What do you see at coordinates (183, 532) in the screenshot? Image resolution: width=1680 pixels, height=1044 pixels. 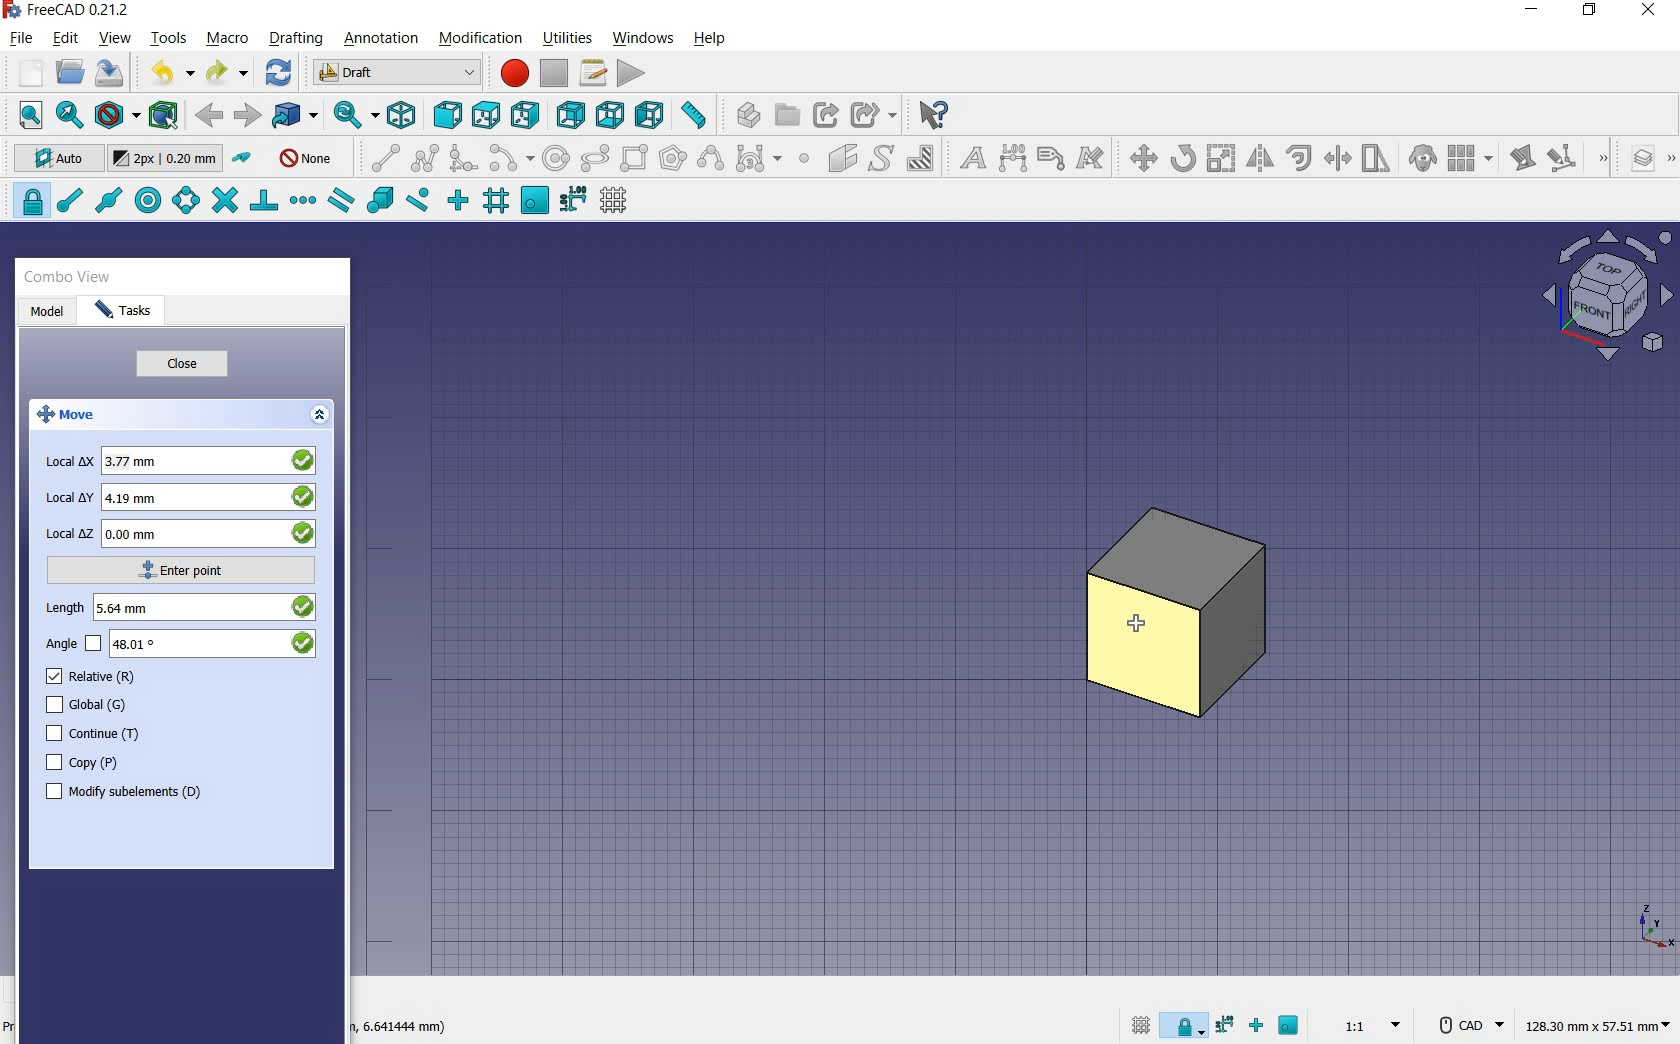 I see `local z` at bounding box center [183, 532].